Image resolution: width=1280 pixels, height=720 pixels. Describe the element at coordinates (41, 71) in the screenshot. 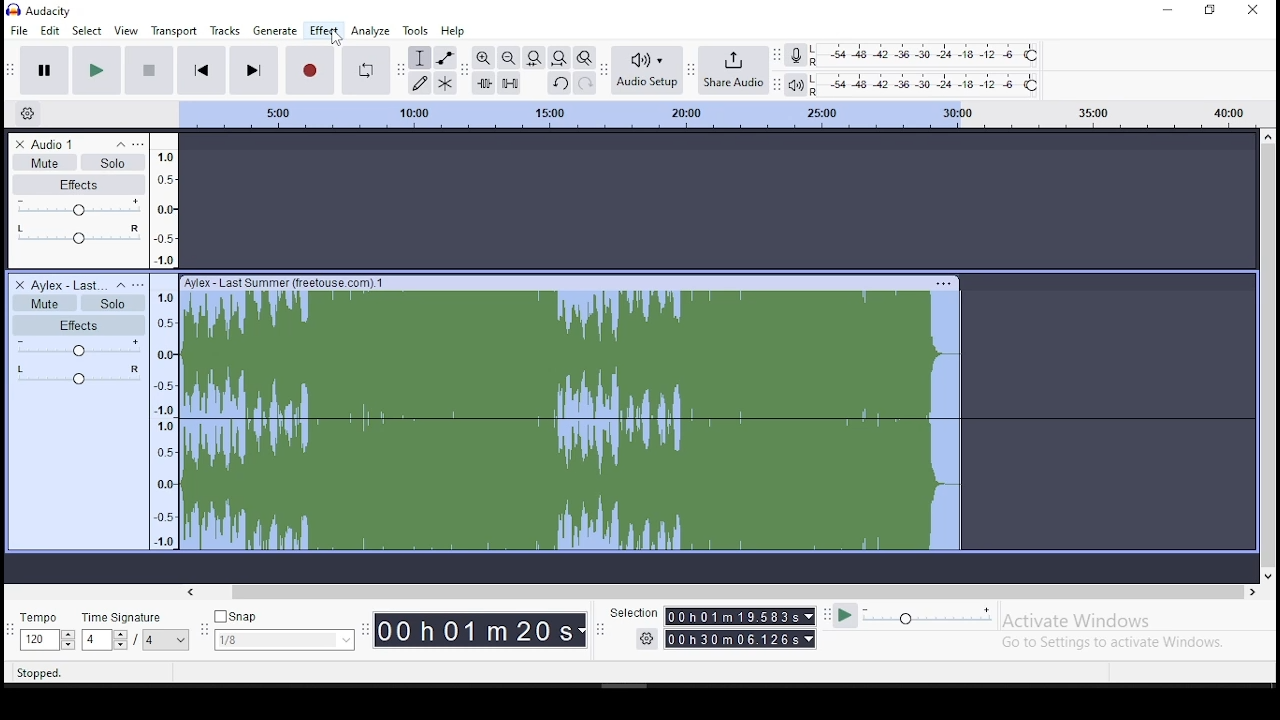

I see `pause` at that location.